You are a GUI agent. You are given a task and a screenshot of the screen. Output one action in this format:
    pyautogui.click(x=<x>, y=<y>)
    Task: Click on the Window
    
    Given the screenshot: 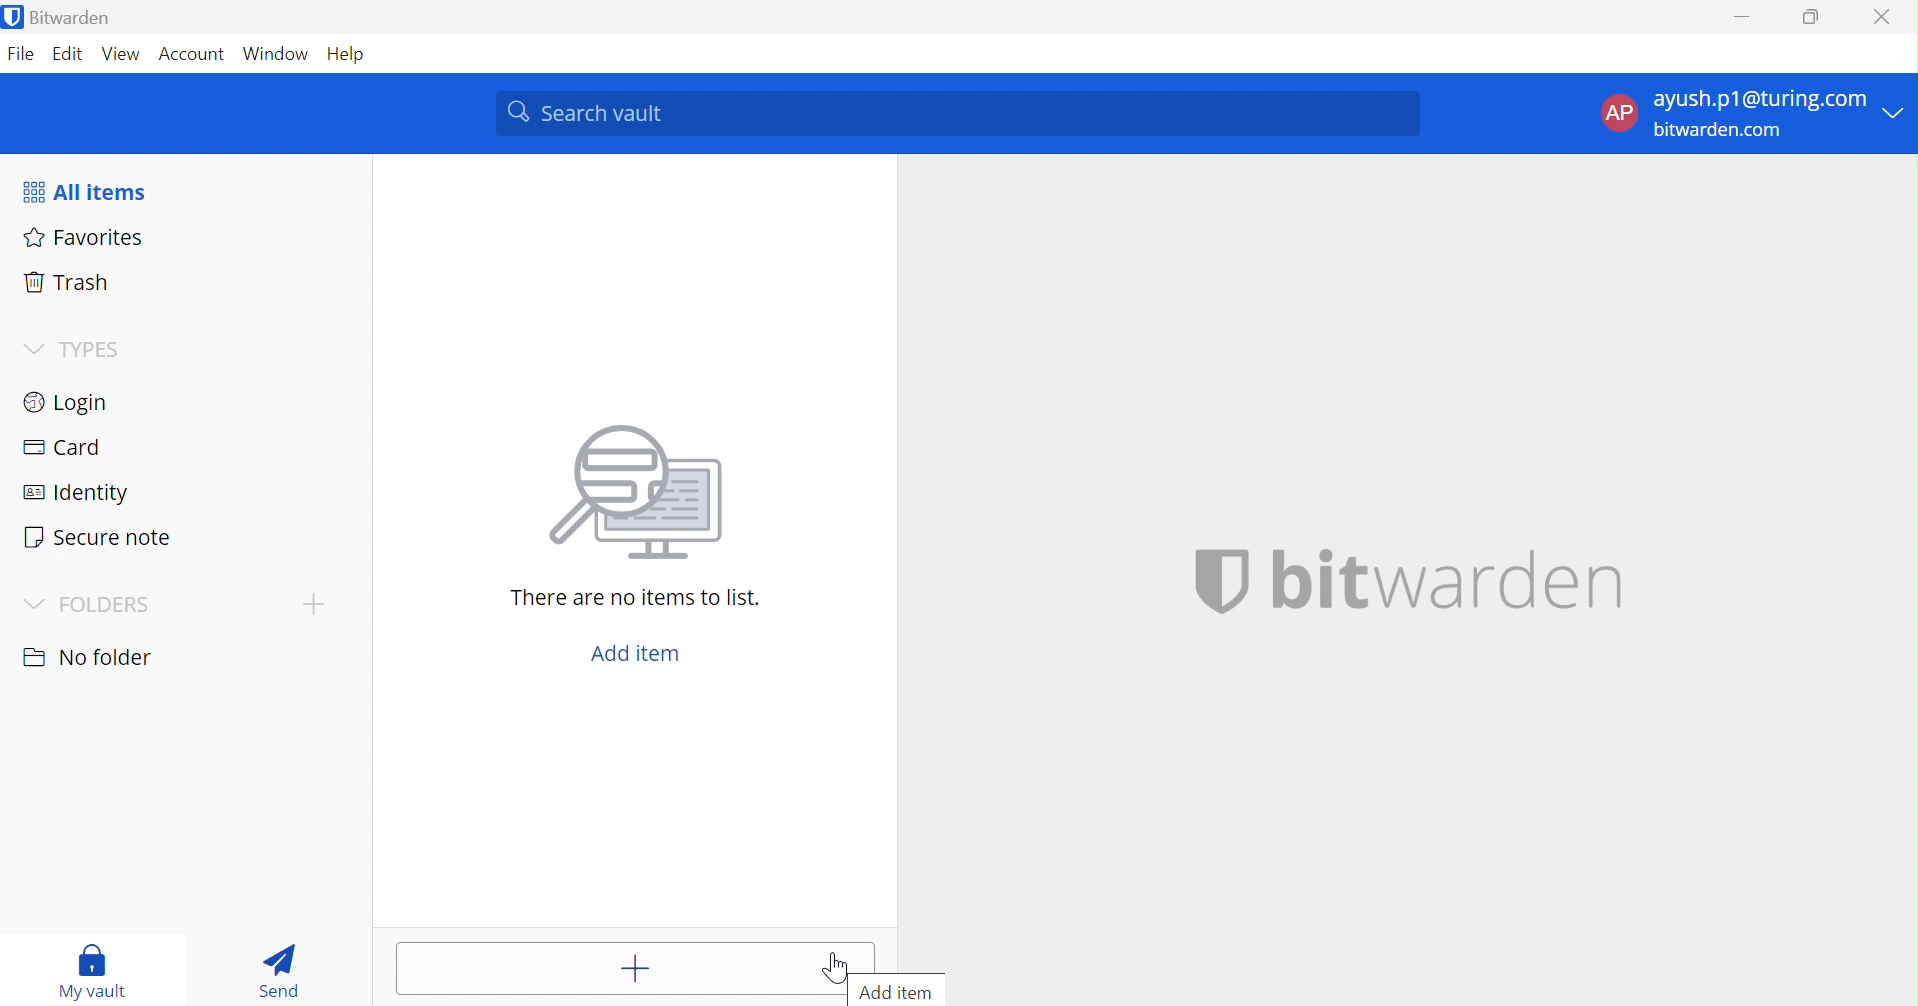 What is the action you would take?
    pyautogui.click(x=279, y=55)
    